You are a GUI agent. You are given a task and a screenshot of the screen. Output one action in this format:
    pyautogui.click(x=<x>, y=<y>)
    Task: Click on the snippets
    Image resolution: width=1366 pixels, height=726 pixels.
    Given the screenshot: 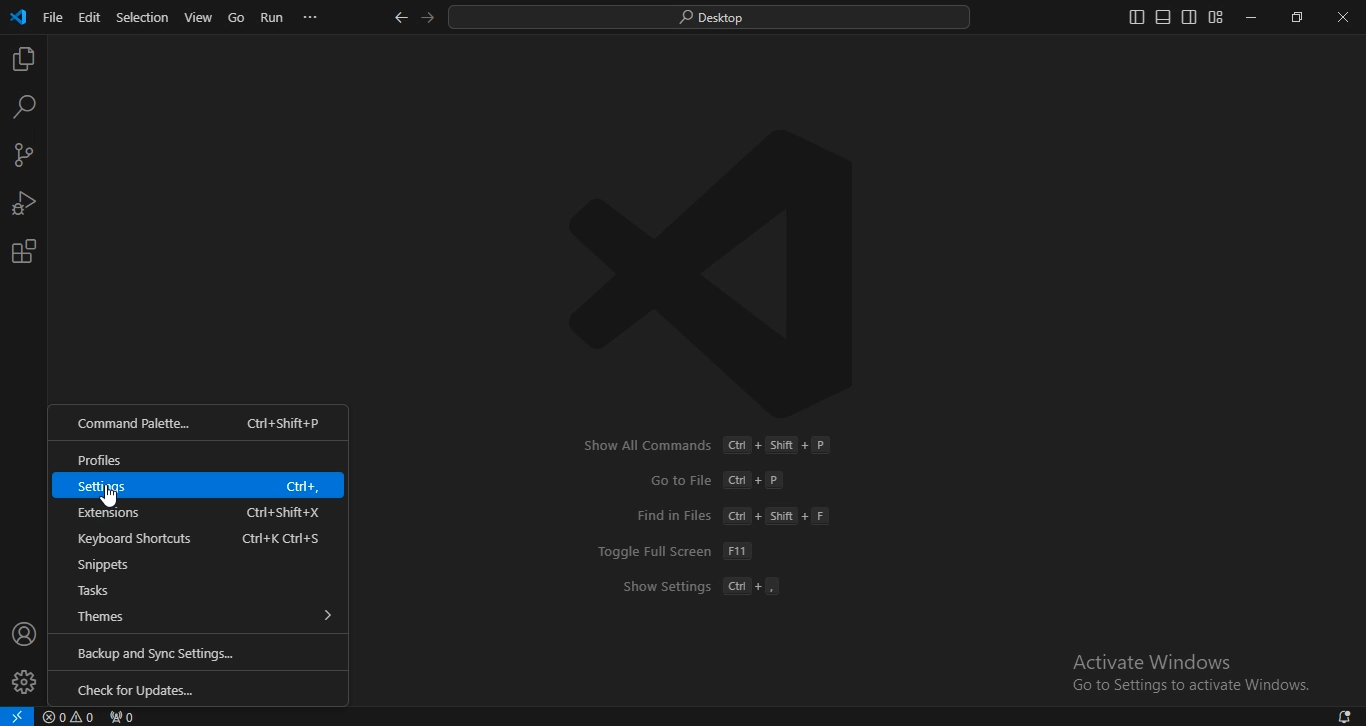 What is the action you would take?
    pyautogui.click(x=201, y=563)
    